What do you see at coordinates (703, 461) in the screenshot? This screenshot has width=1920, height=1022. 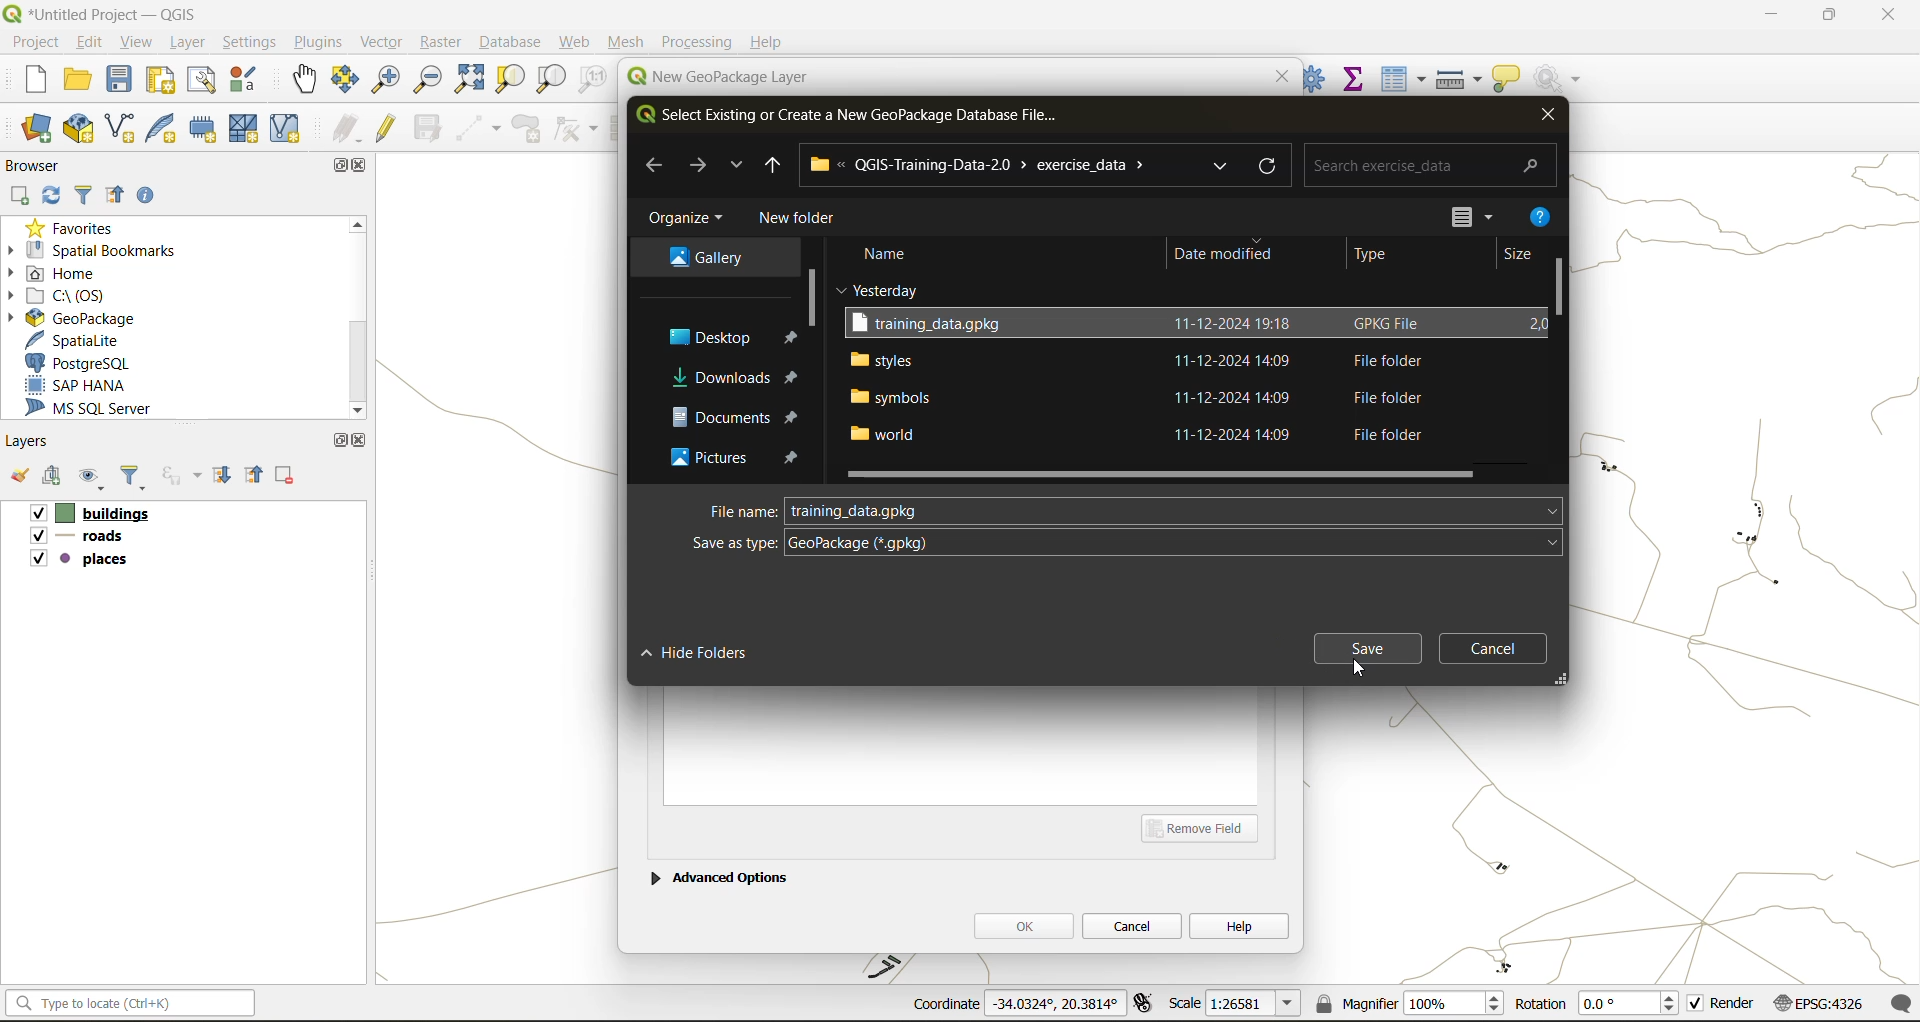 I see `Pictures` at bounding box center [703, 461].